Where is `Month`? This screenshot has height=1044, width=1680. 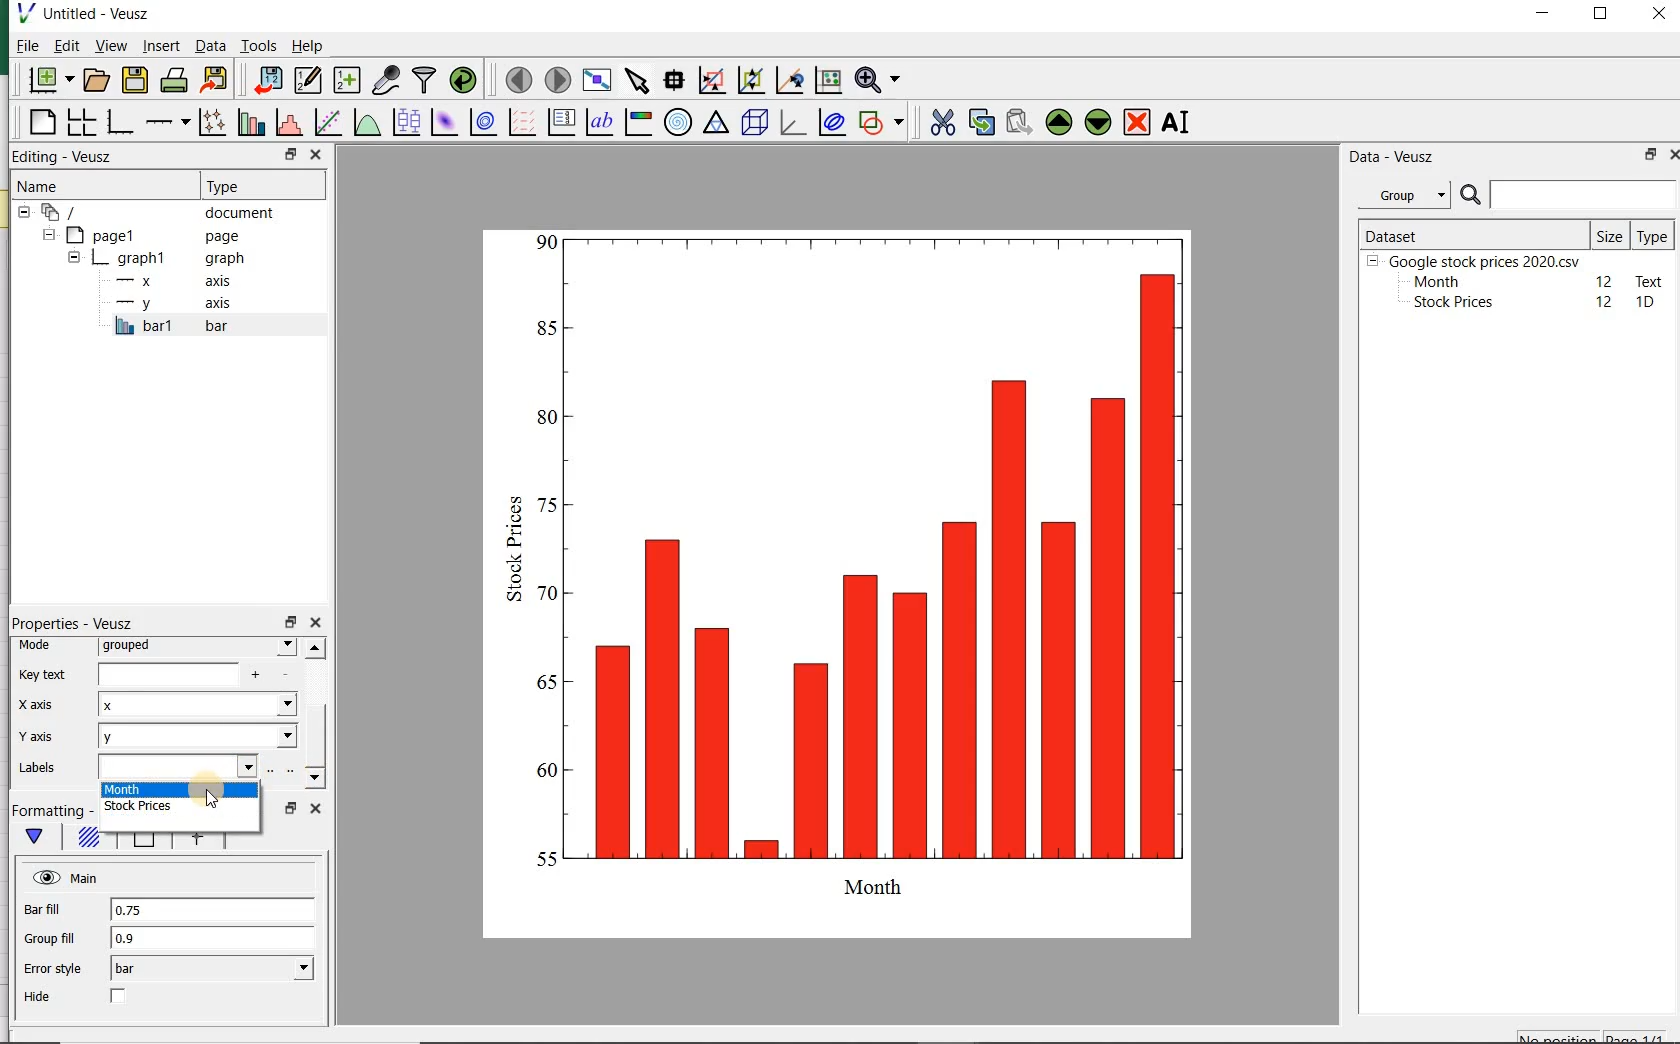 Month is located at coordinates (179, 791).